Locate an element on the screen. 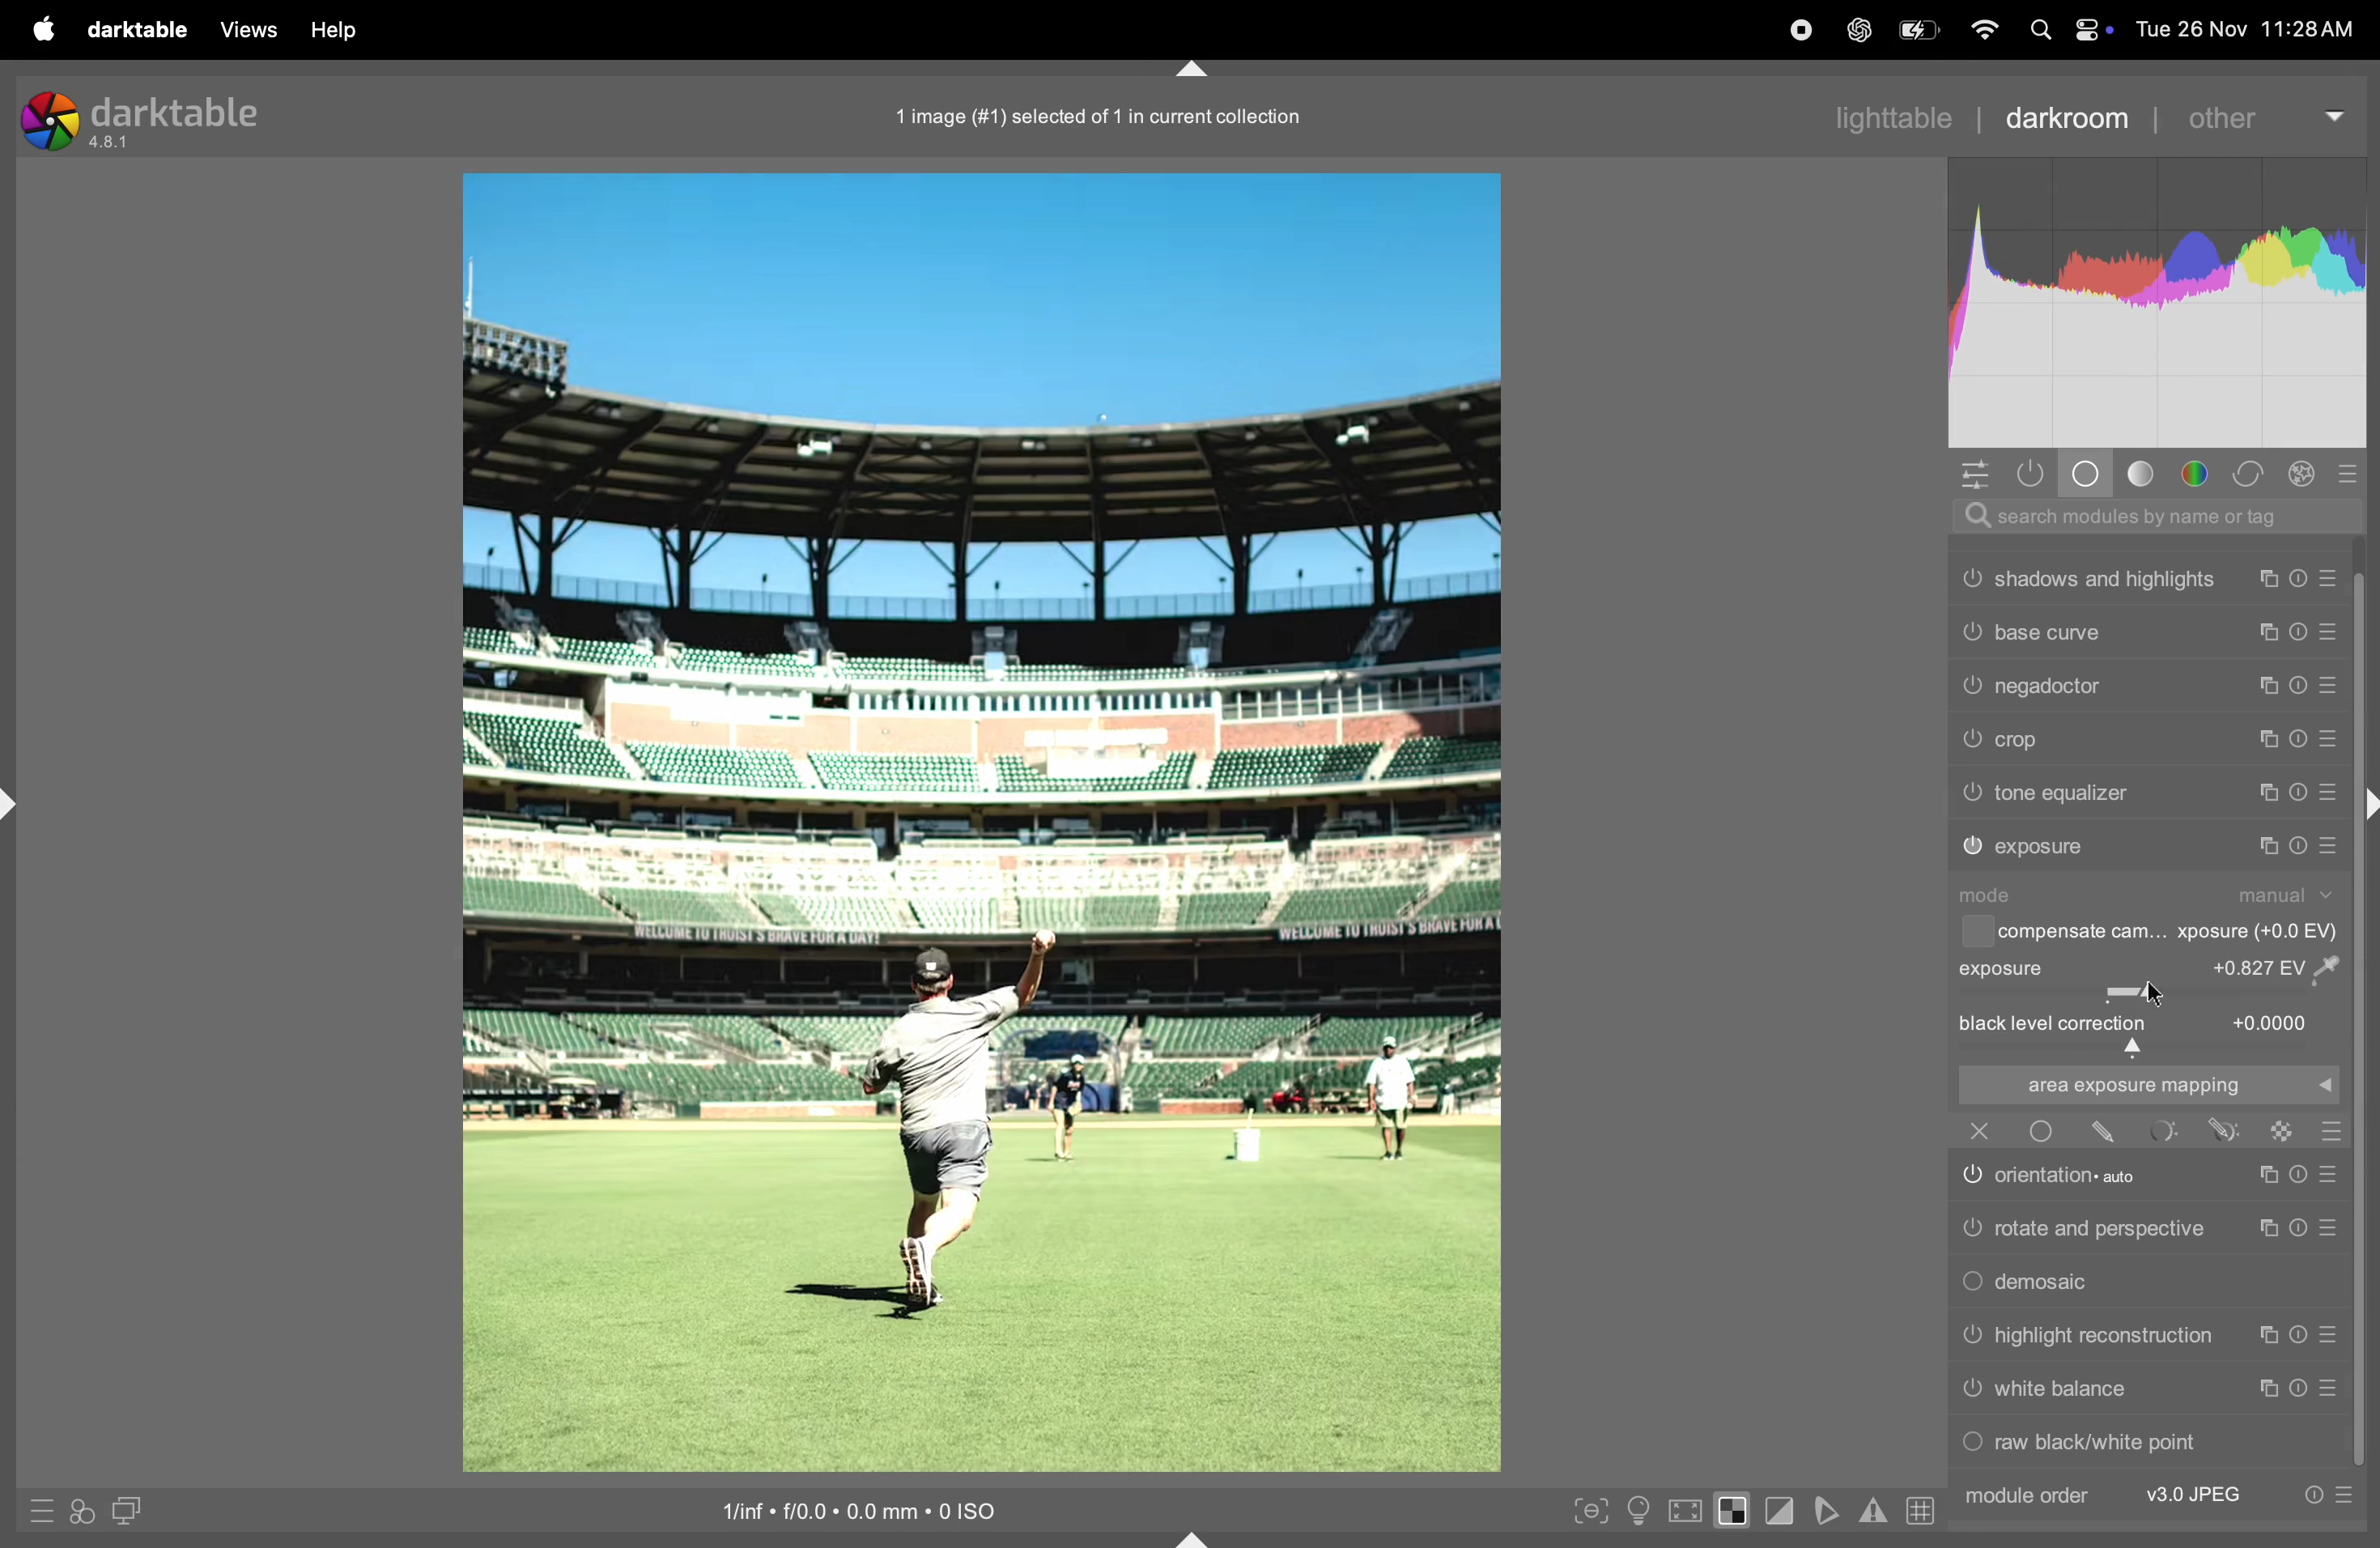 This screenshot has width=2380, height=1548. Switch on or off is located at coordinates (1971, 1445).